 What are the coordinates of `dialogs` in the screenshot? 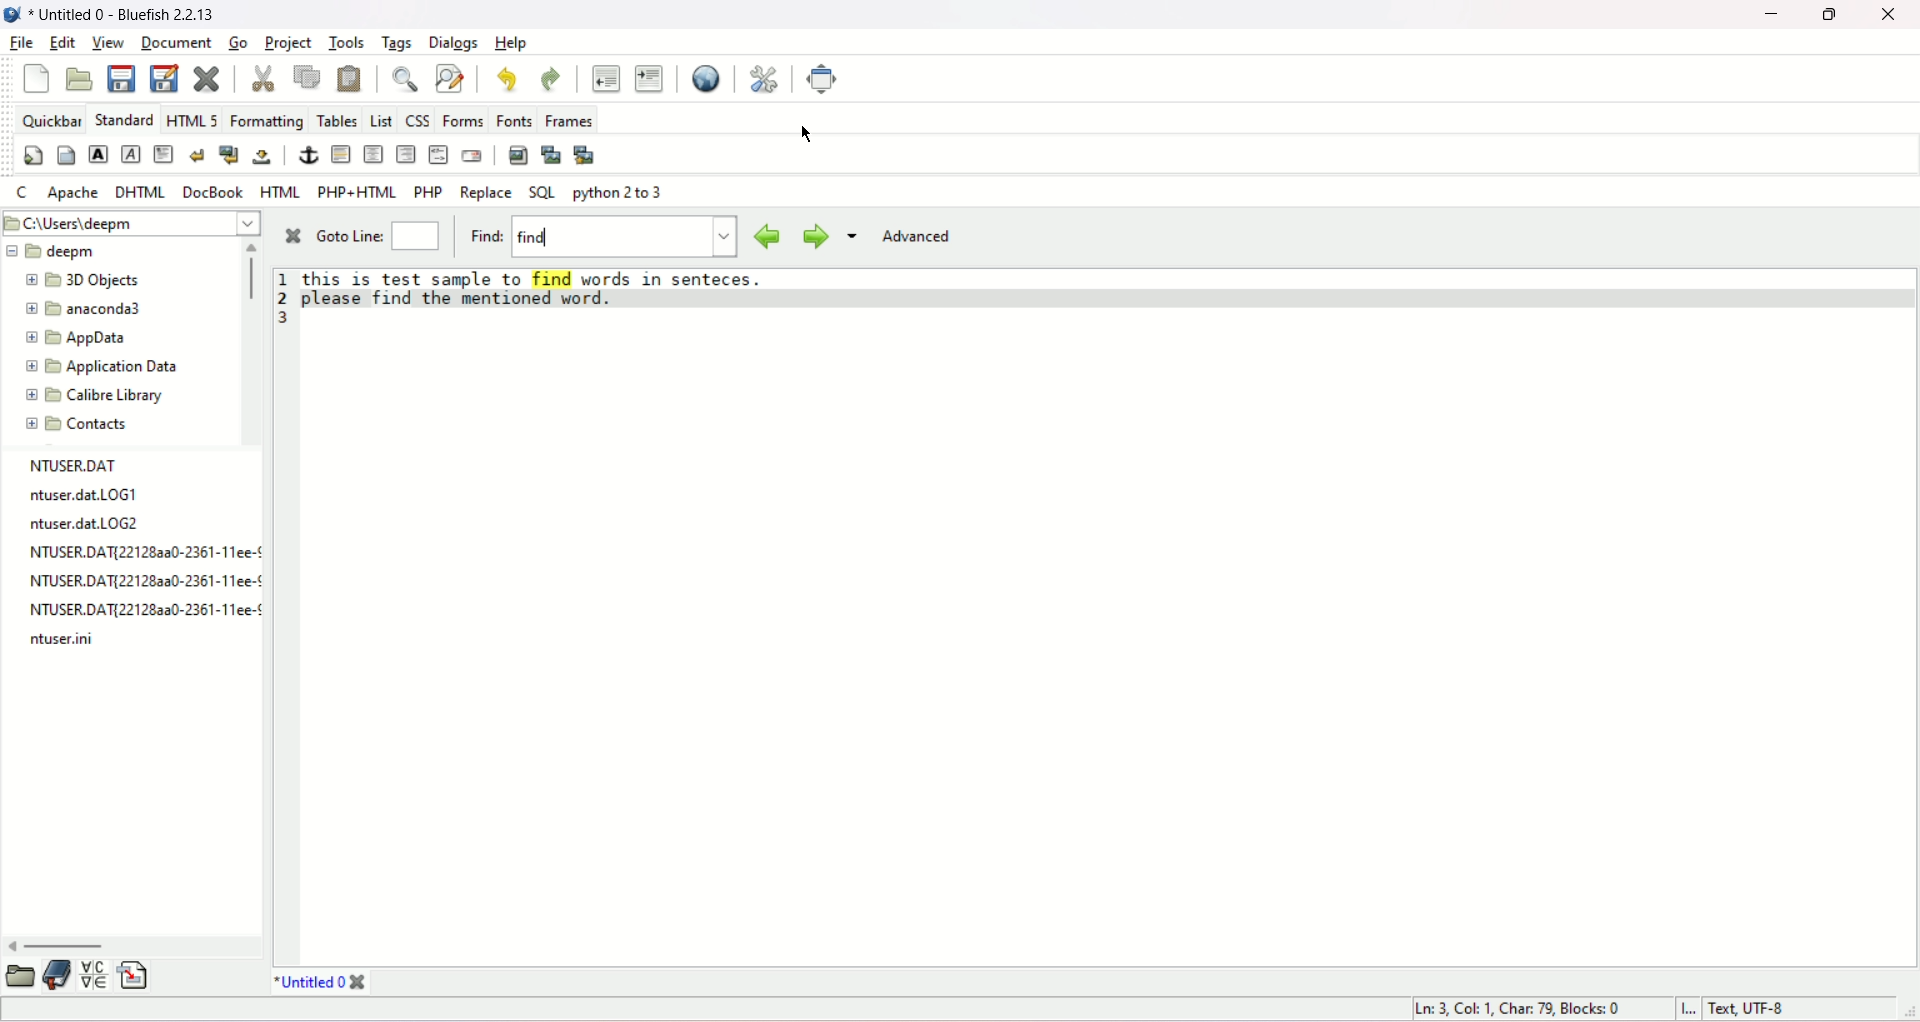 It's located at (454, 43).